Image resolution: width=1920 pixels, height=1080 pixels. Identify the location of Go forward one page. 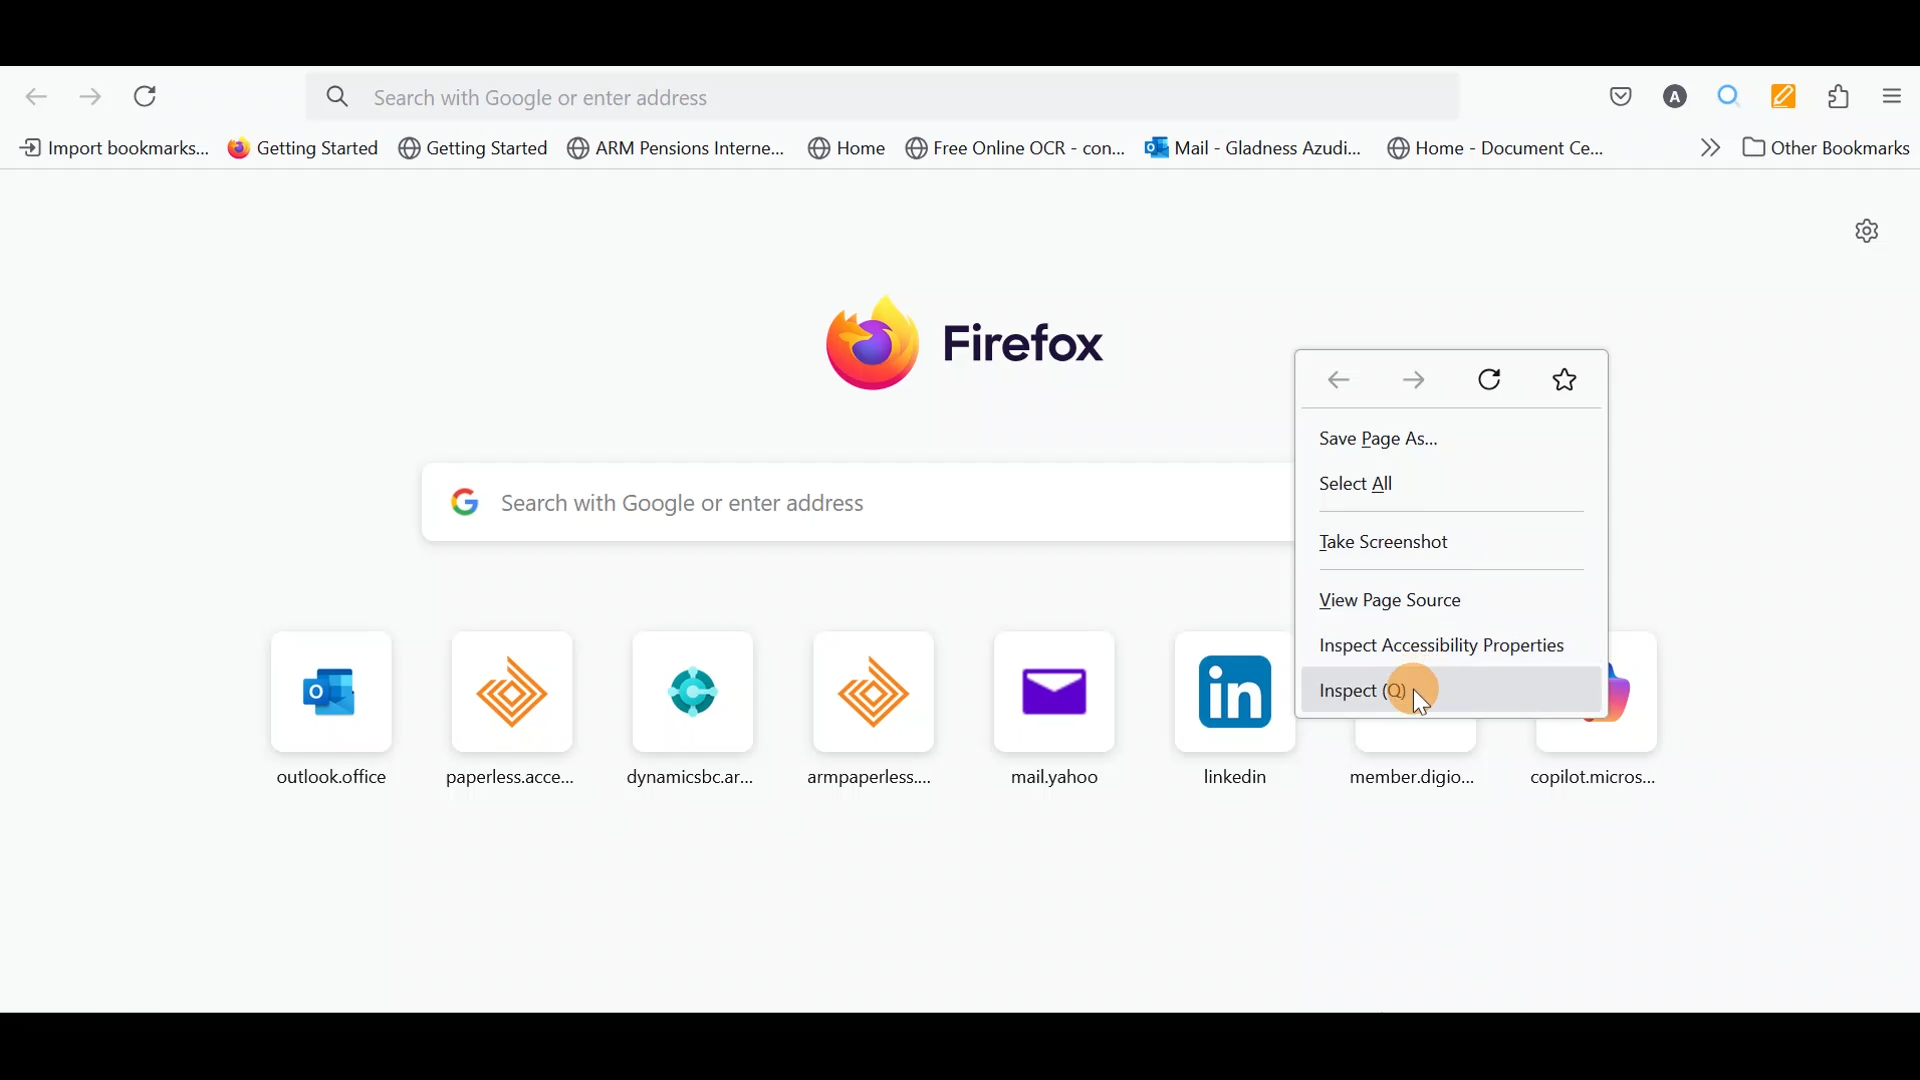
(1427, 373).